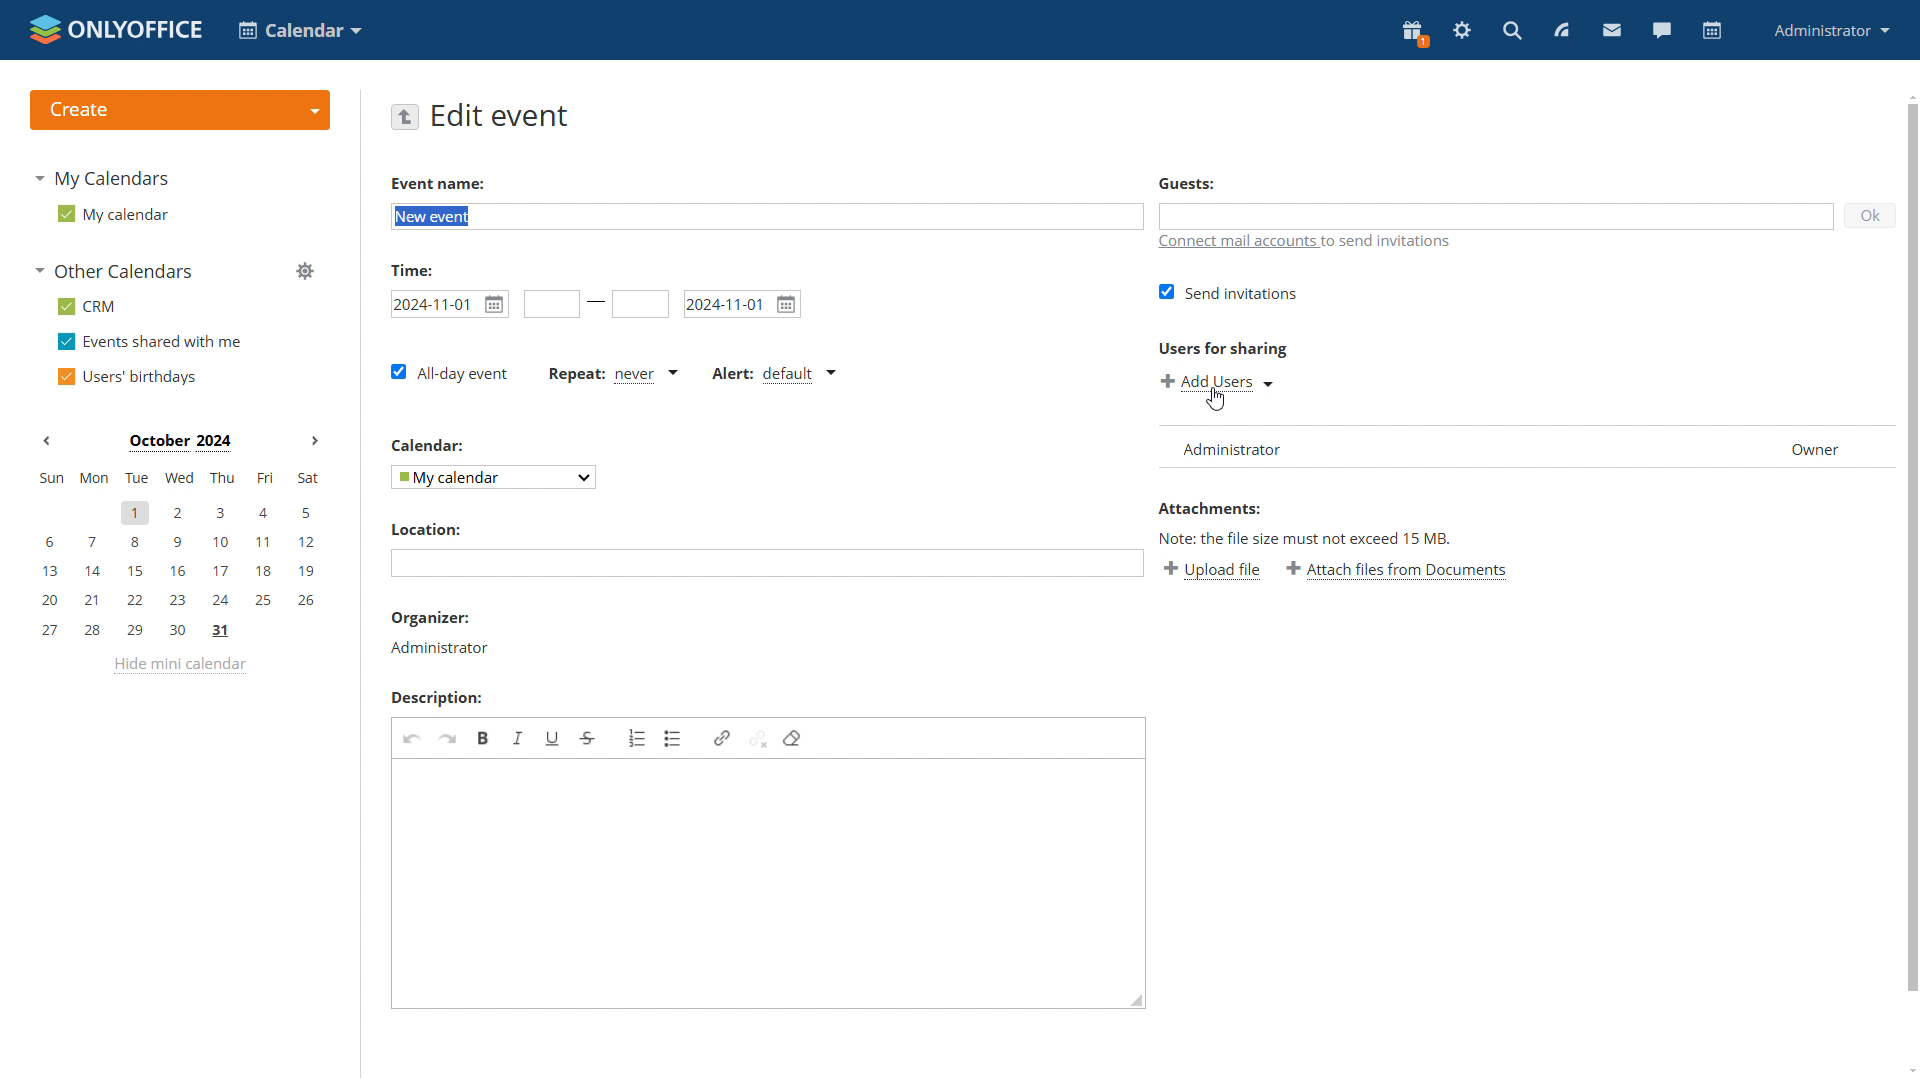 The width and height of the screenshot is (1920, 1080). Describe the element at coordinates (614, 375) in the screenshot. I see `event repetition` at that location.